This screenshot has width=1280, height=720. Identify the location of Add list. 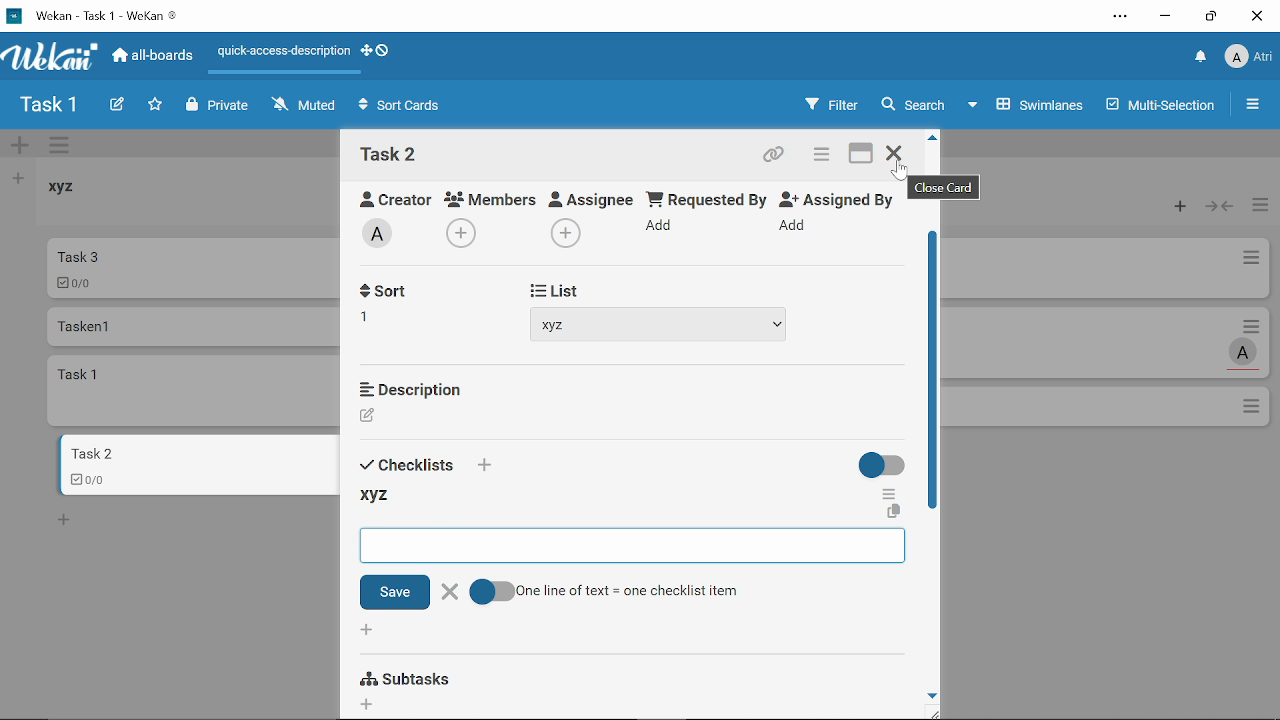
(16, 178).